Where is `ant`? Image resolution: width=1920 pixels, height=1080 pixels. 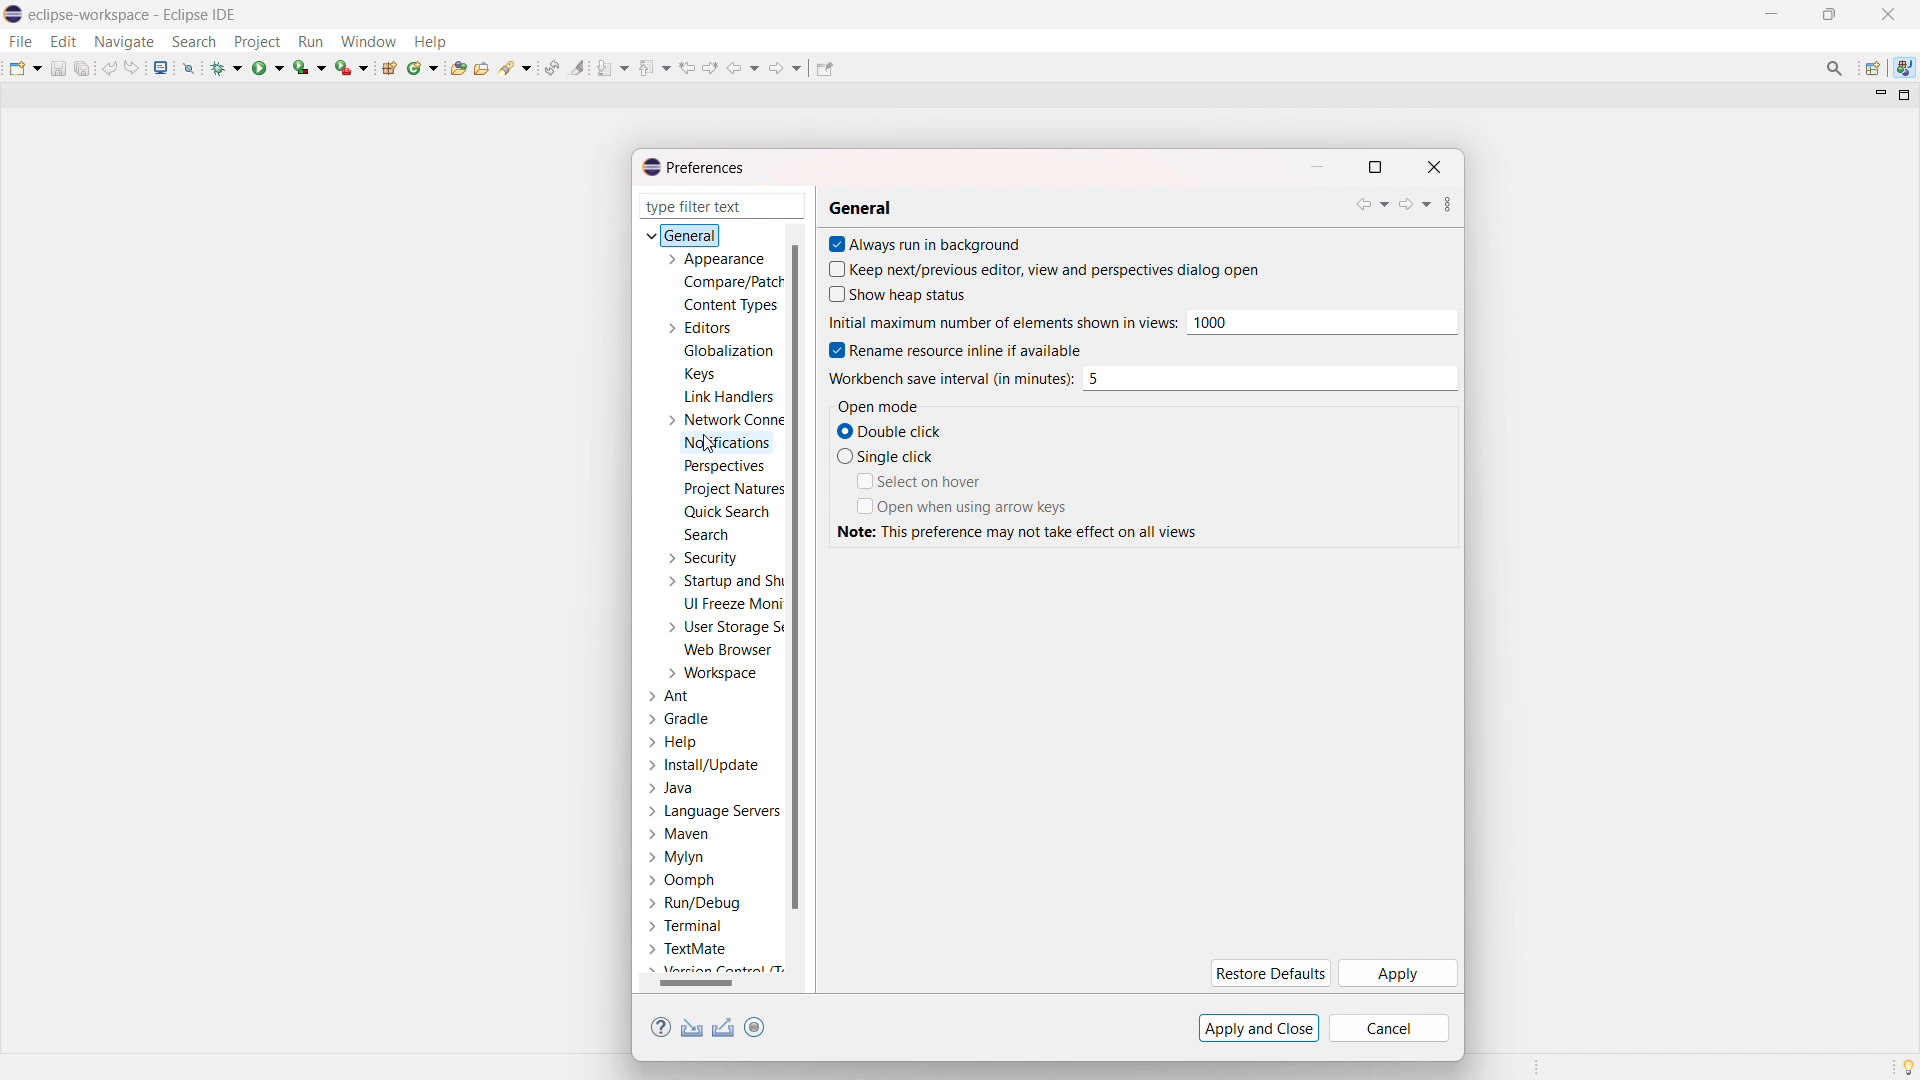
ant is located at coordinates (671, 697).